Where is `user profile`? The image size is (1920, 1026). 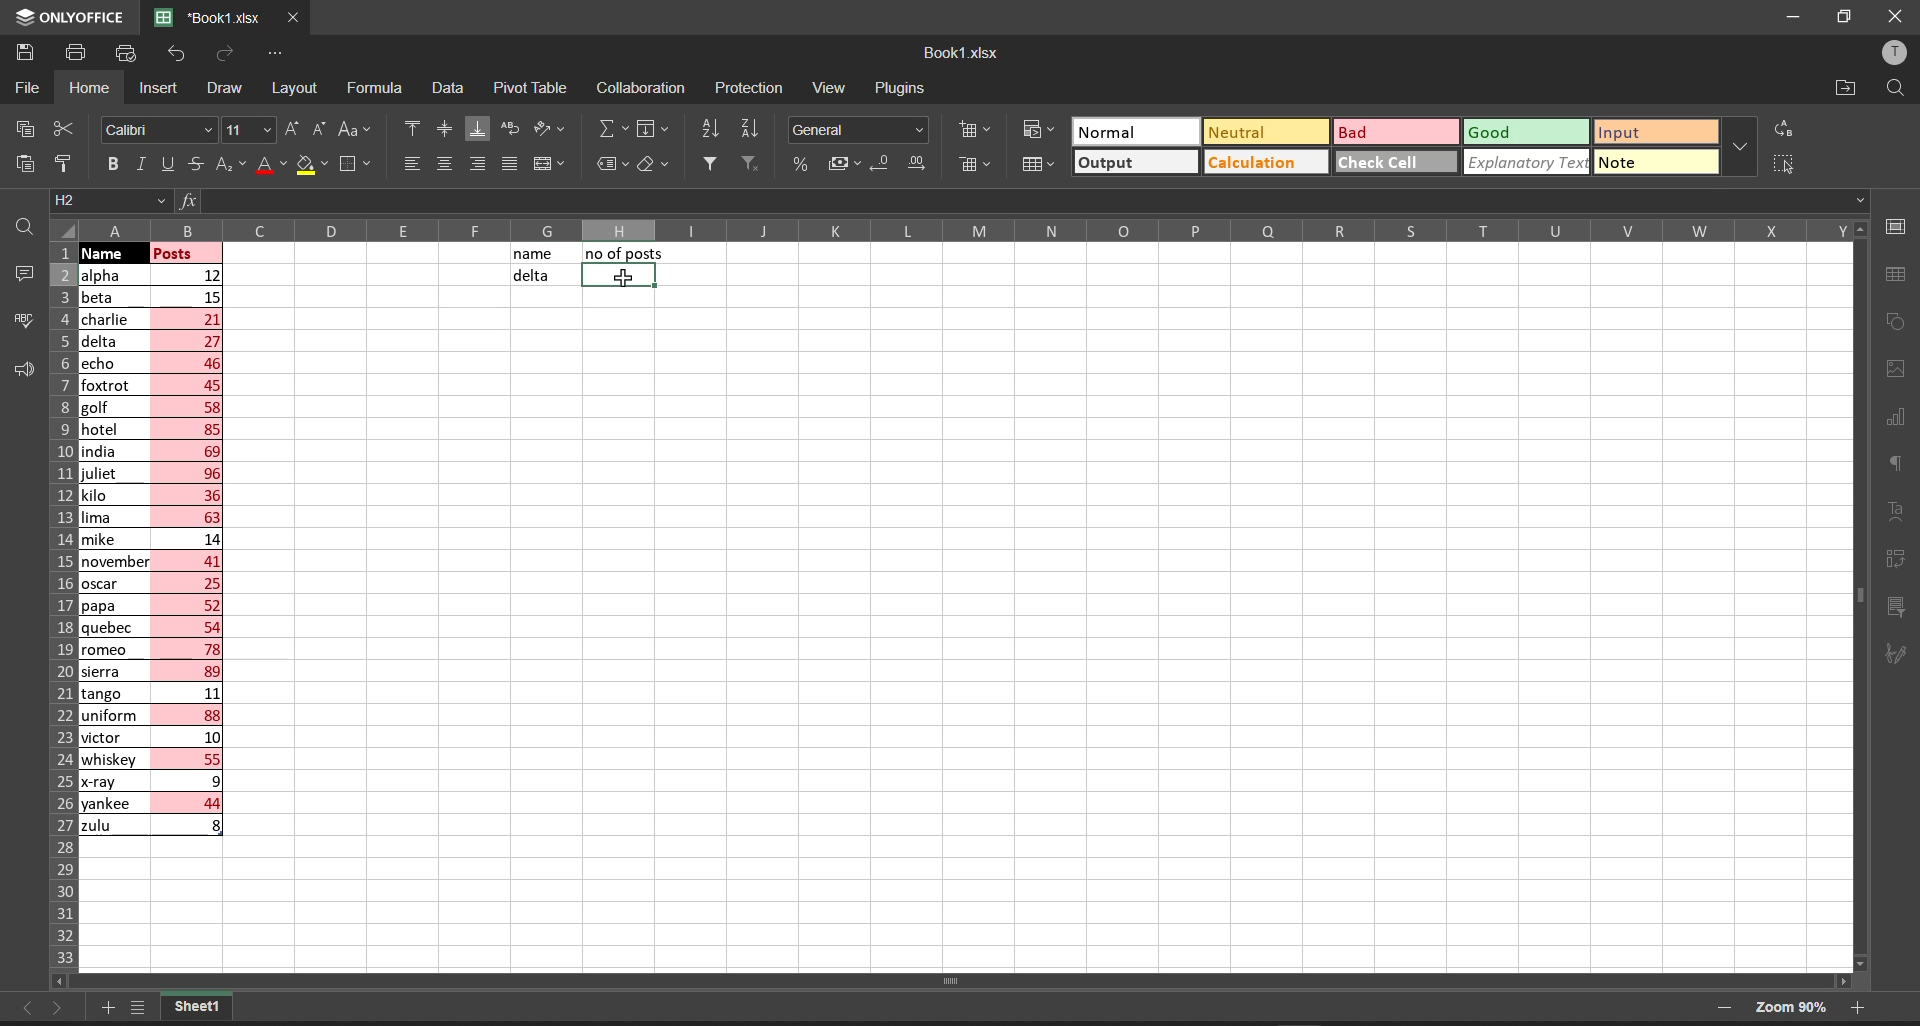
user profile is located at coordinates (1897, 52).